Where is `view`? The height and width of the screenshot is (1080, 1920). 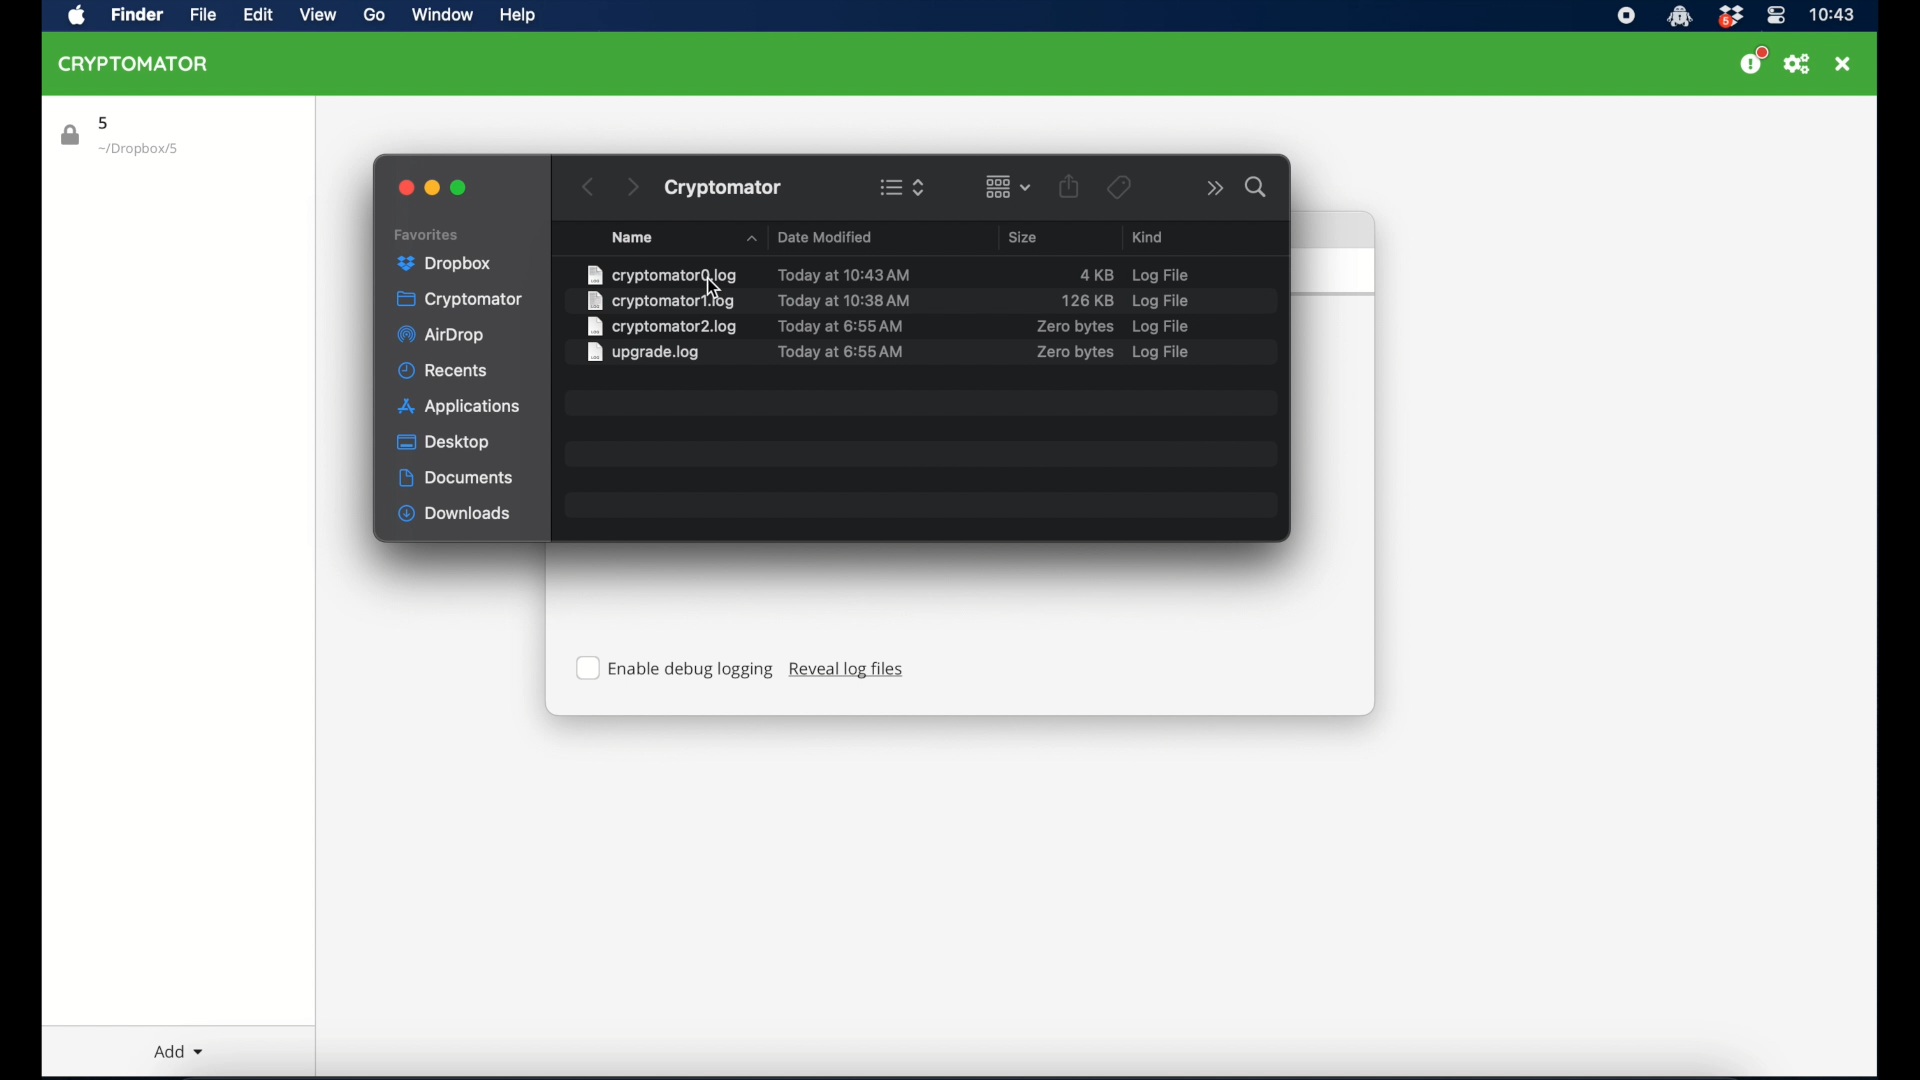
view is located at coordinates (317, 15).